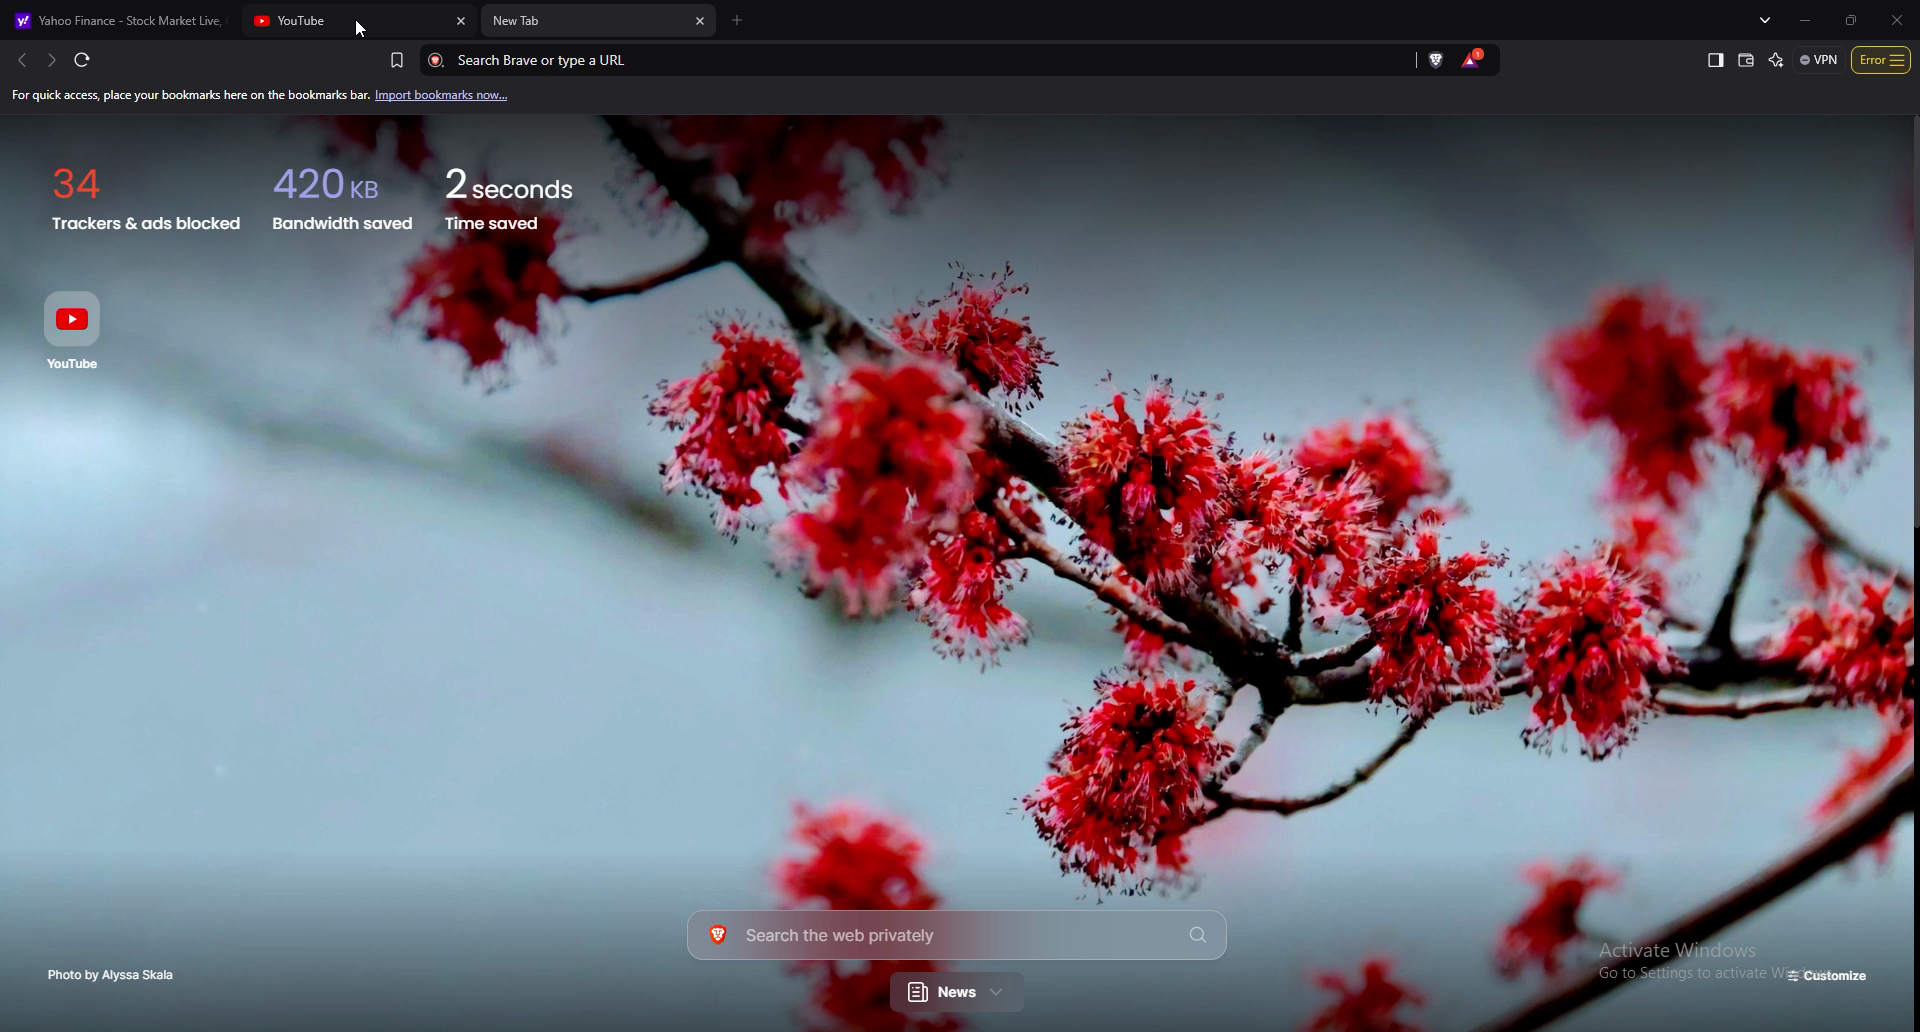 The height and width of the screenshot is (1032, 1920). What do you see at coordinates (19, 60) in the screenshot?
I see `back` at bounding box center [19, 60].